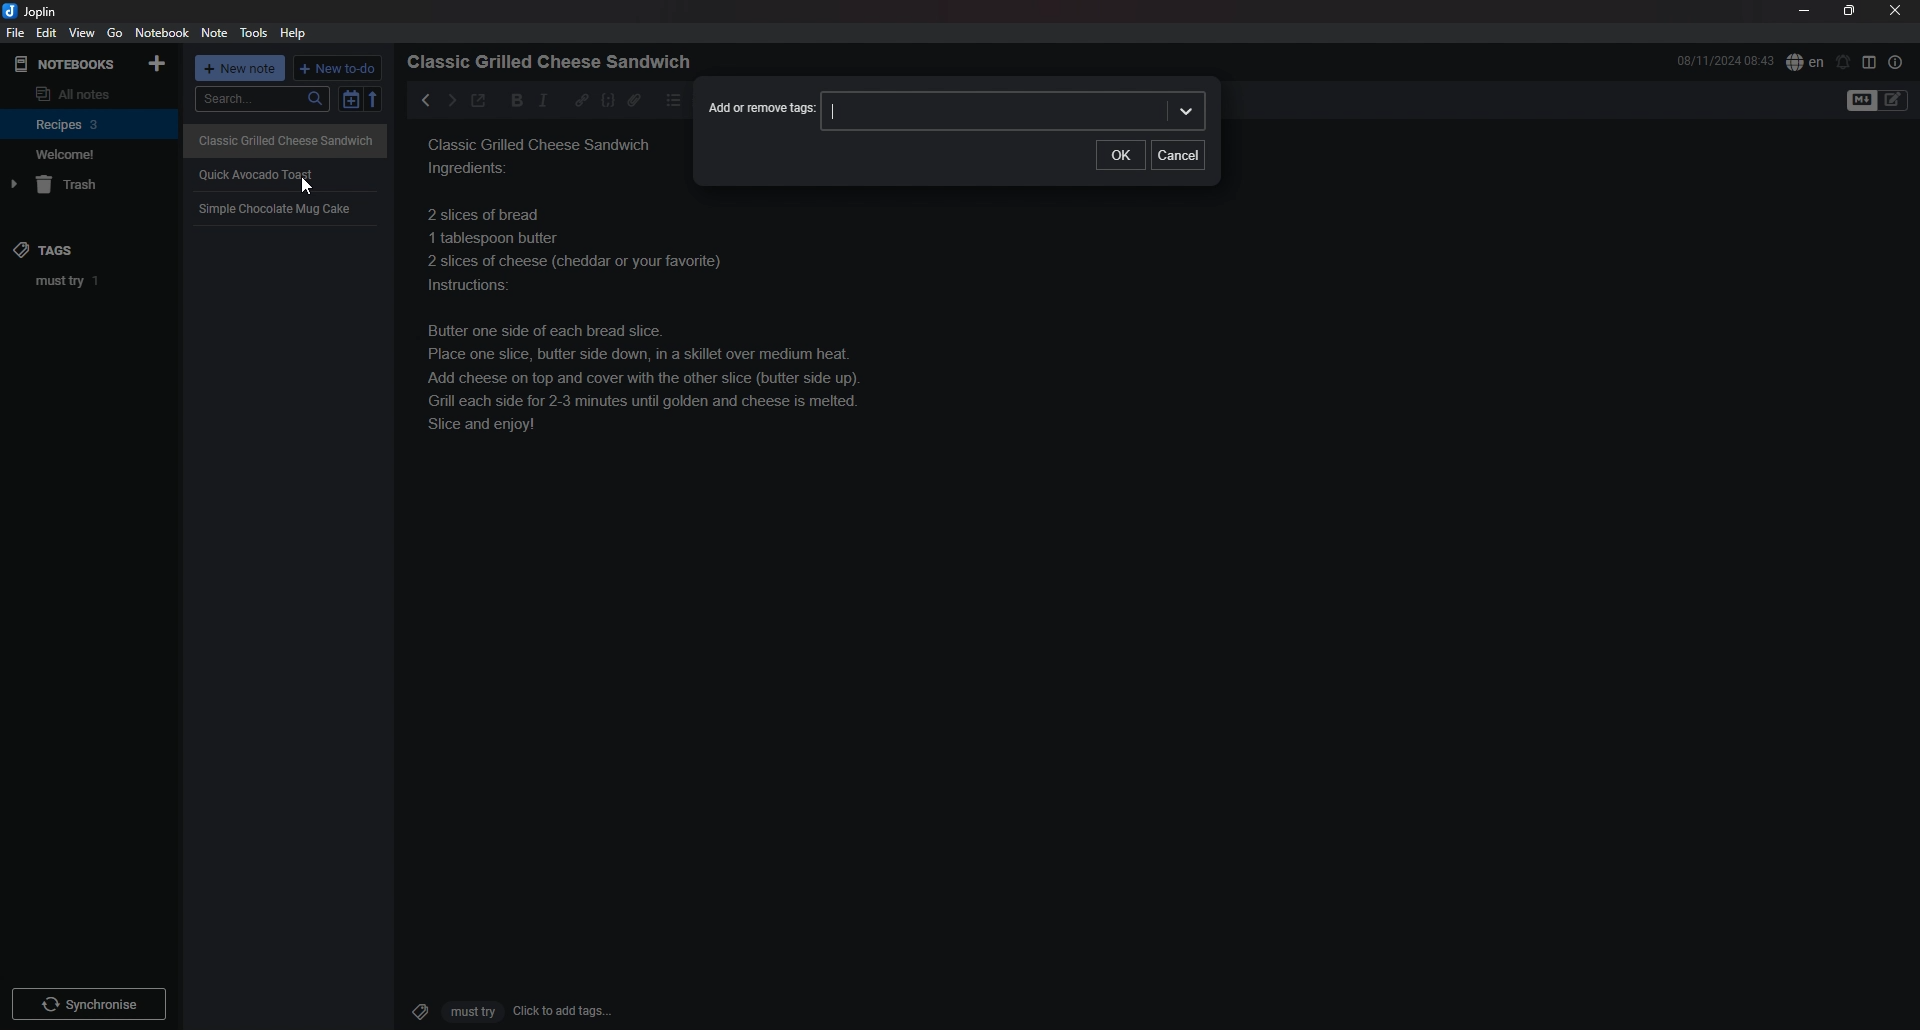 The height and width of the screenshot is (1030, 1920). I want to click on resize, so click(1849, 11).